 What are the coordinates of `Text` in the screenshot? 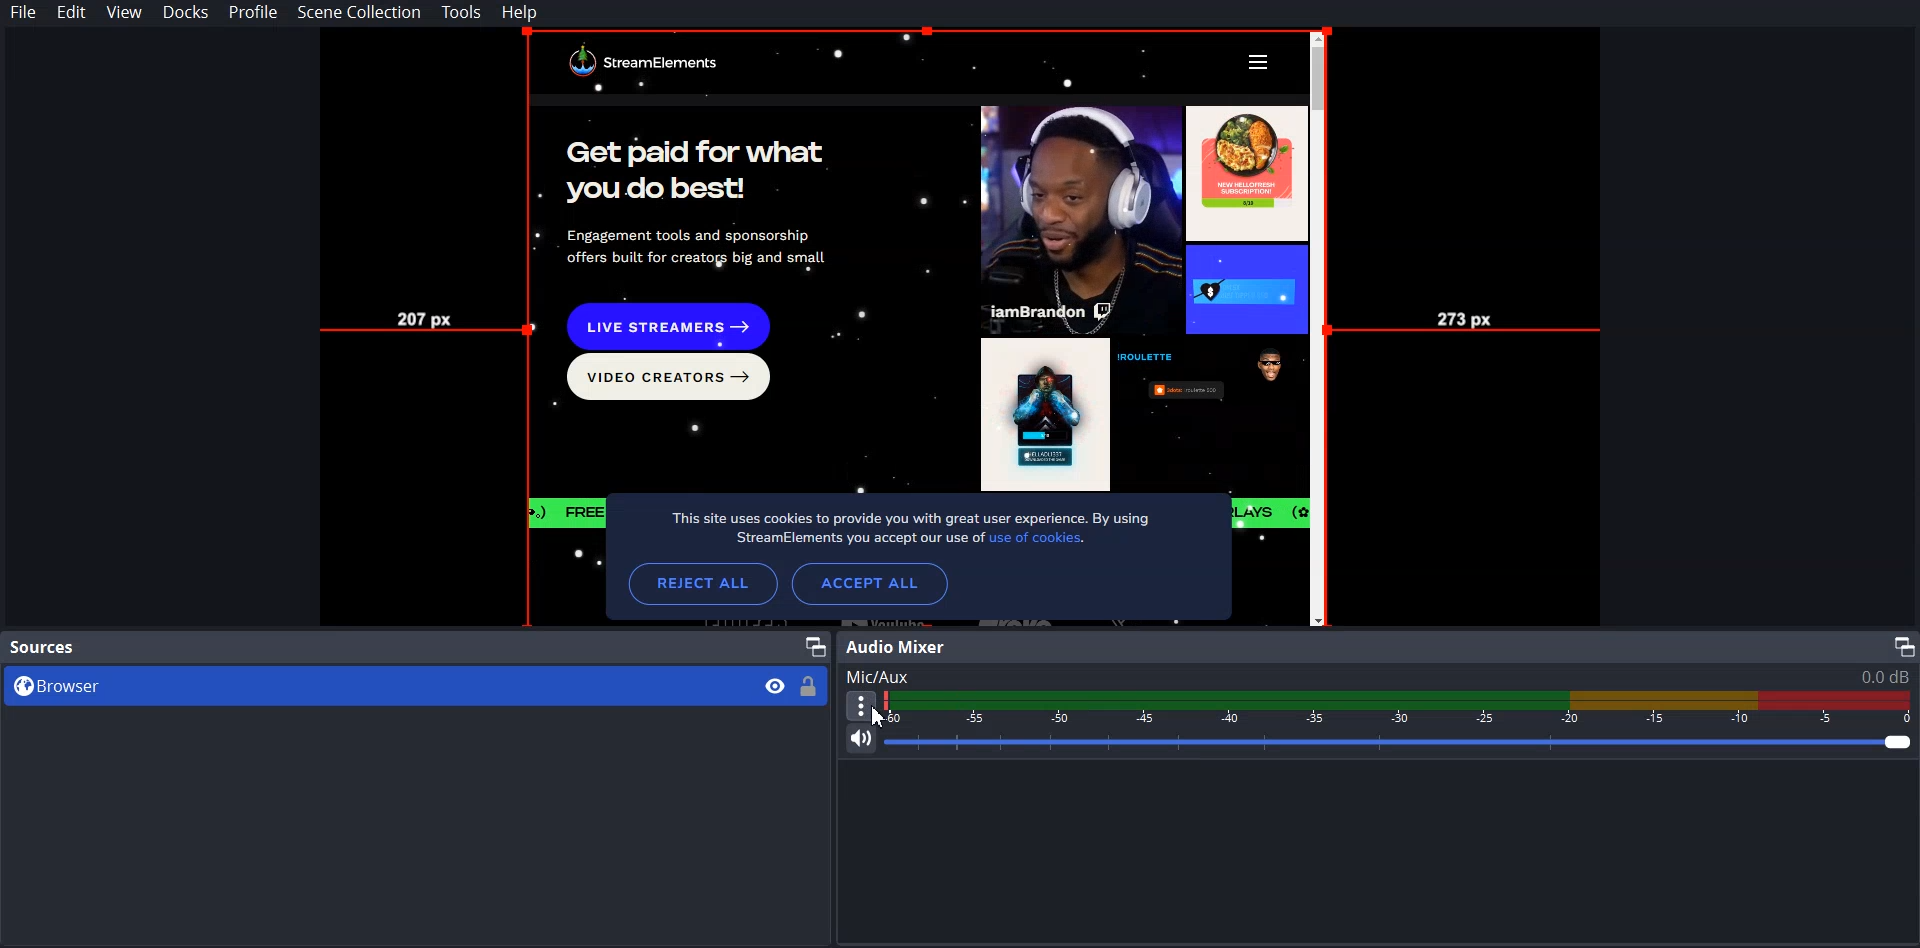 It's located at (1379, 675).